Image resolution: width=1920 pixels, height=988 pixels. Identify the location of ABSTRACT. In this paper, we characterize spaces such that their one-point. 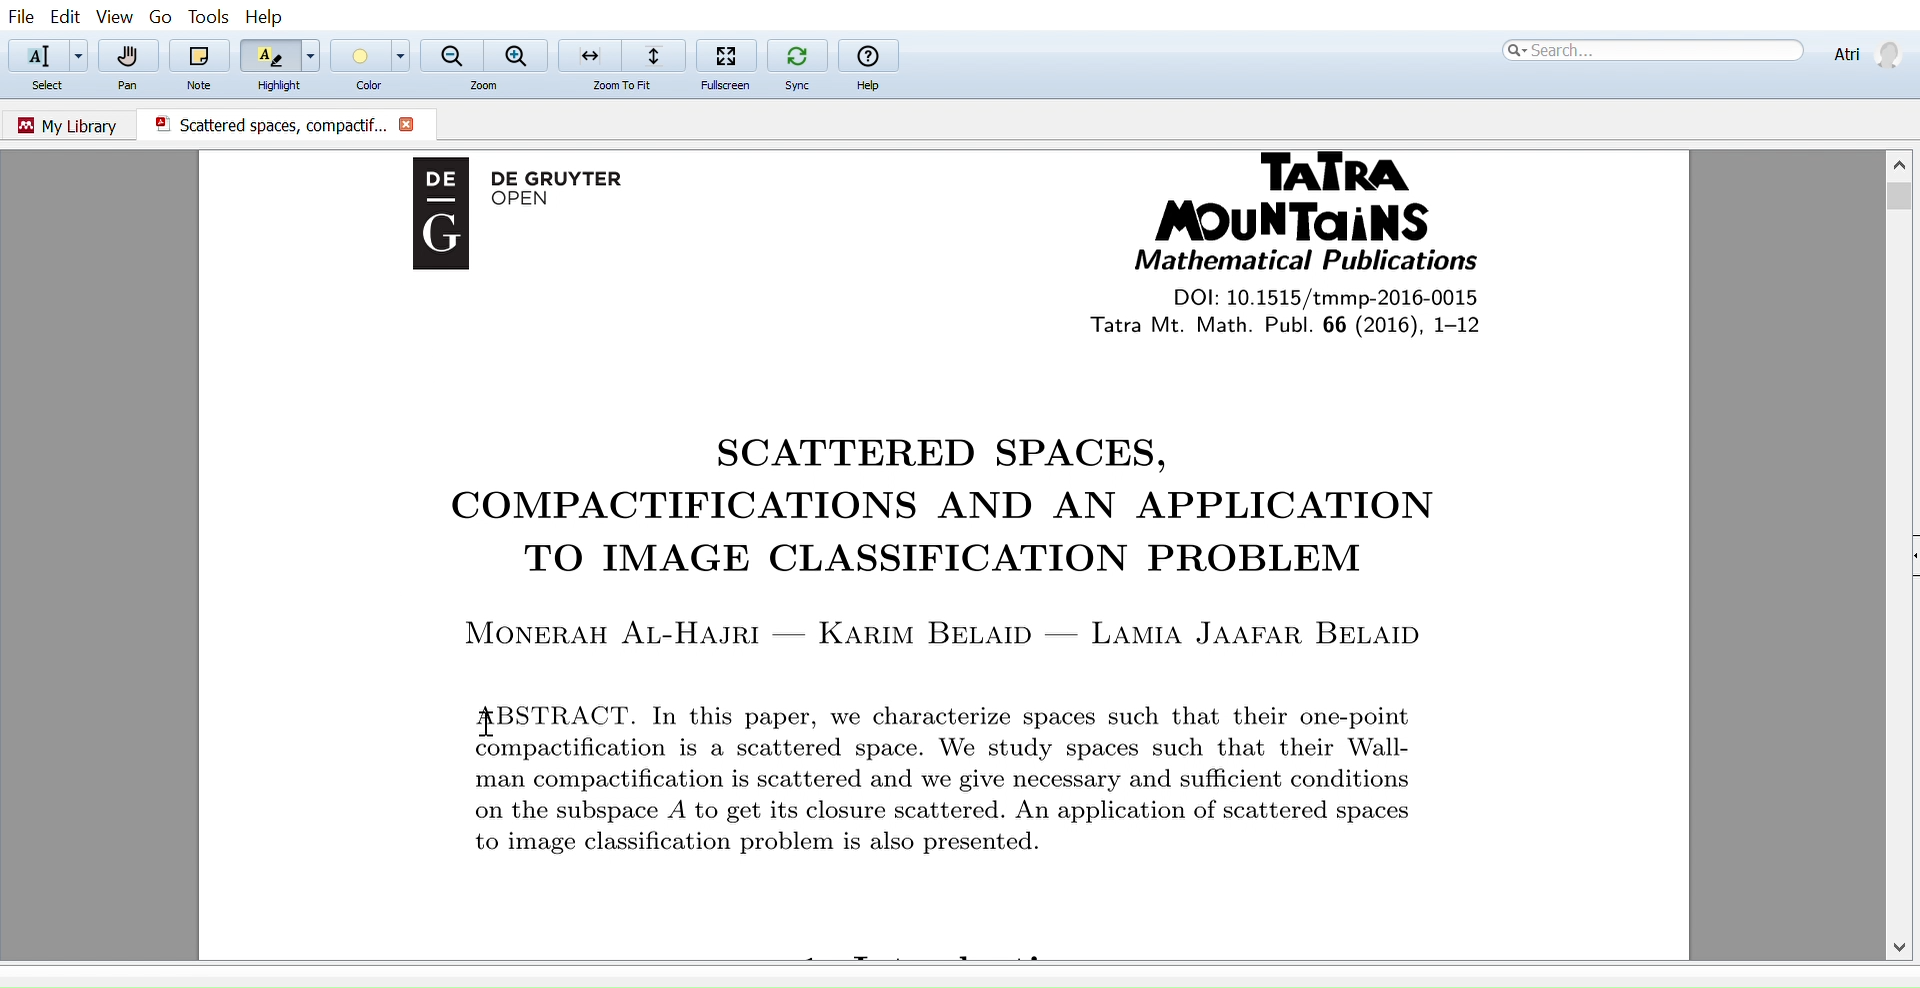
(979, 711).